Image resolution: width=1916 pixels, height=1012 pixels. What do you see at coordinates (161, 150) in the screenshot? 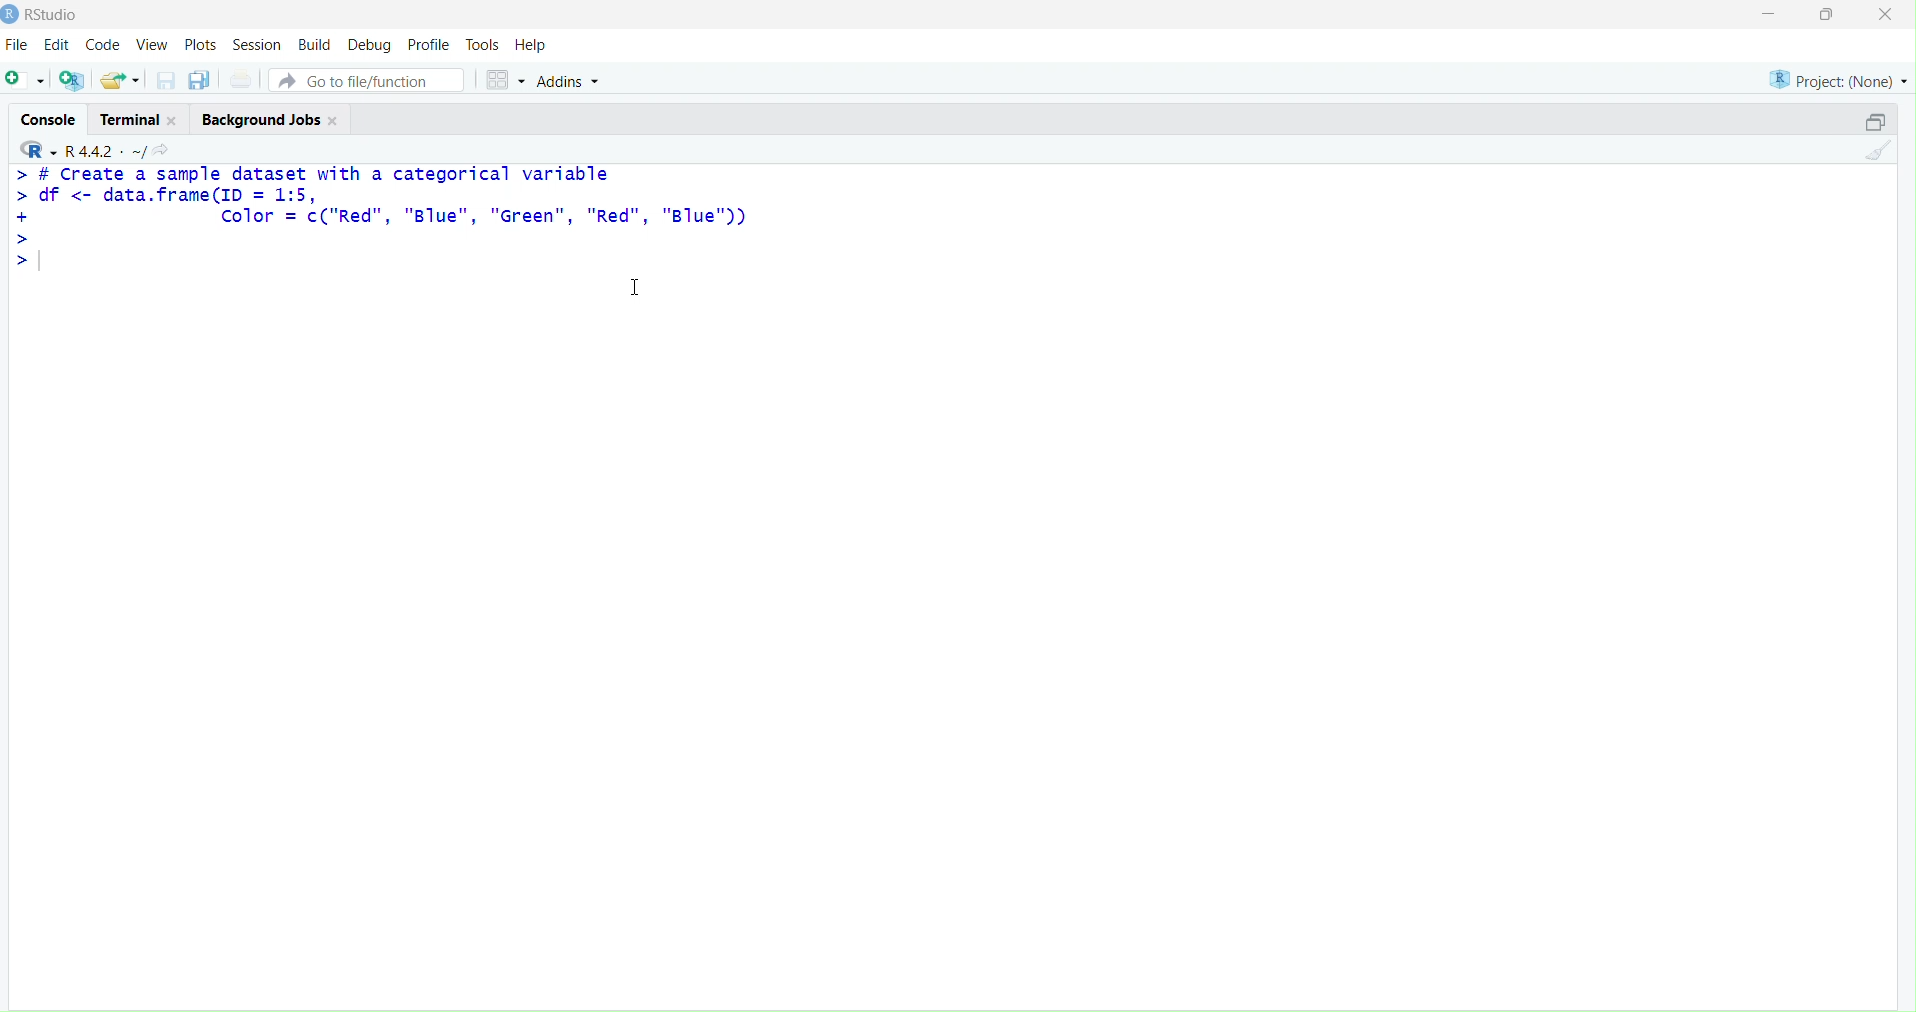
I see `share icon` at bounding box center [161, 150].